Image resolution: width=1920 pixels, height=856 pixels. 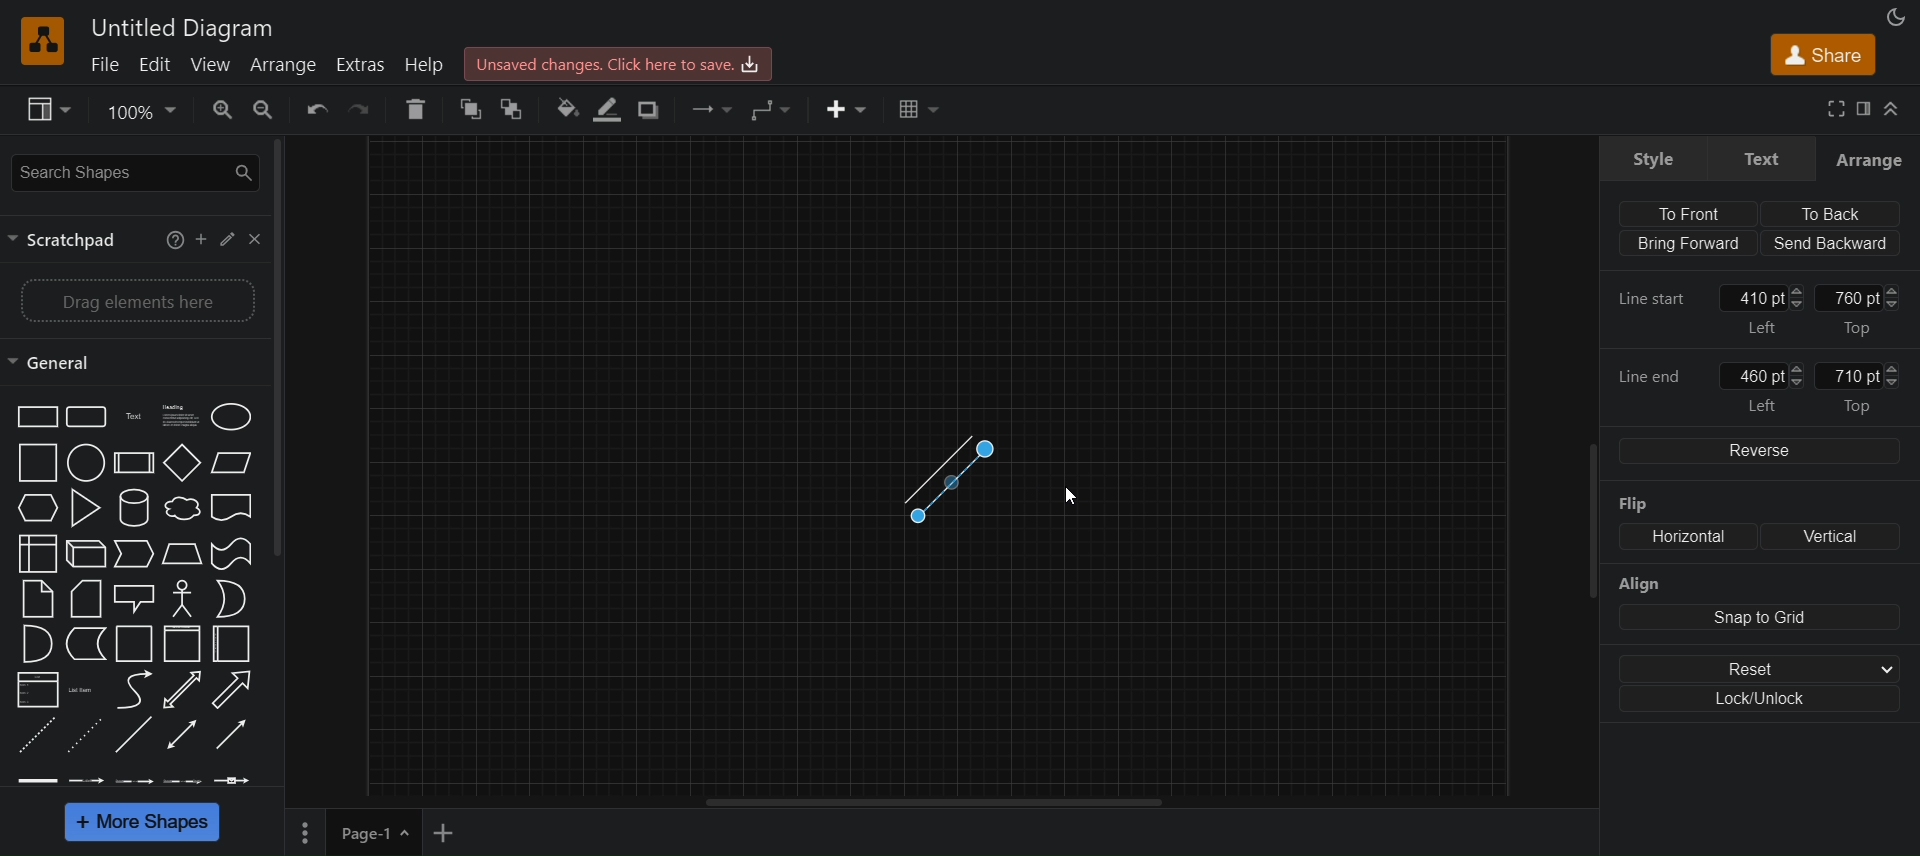 What do you see at coordinates (134, 737) in the screenshot?
I see `line` at bounding box center [134, 737].